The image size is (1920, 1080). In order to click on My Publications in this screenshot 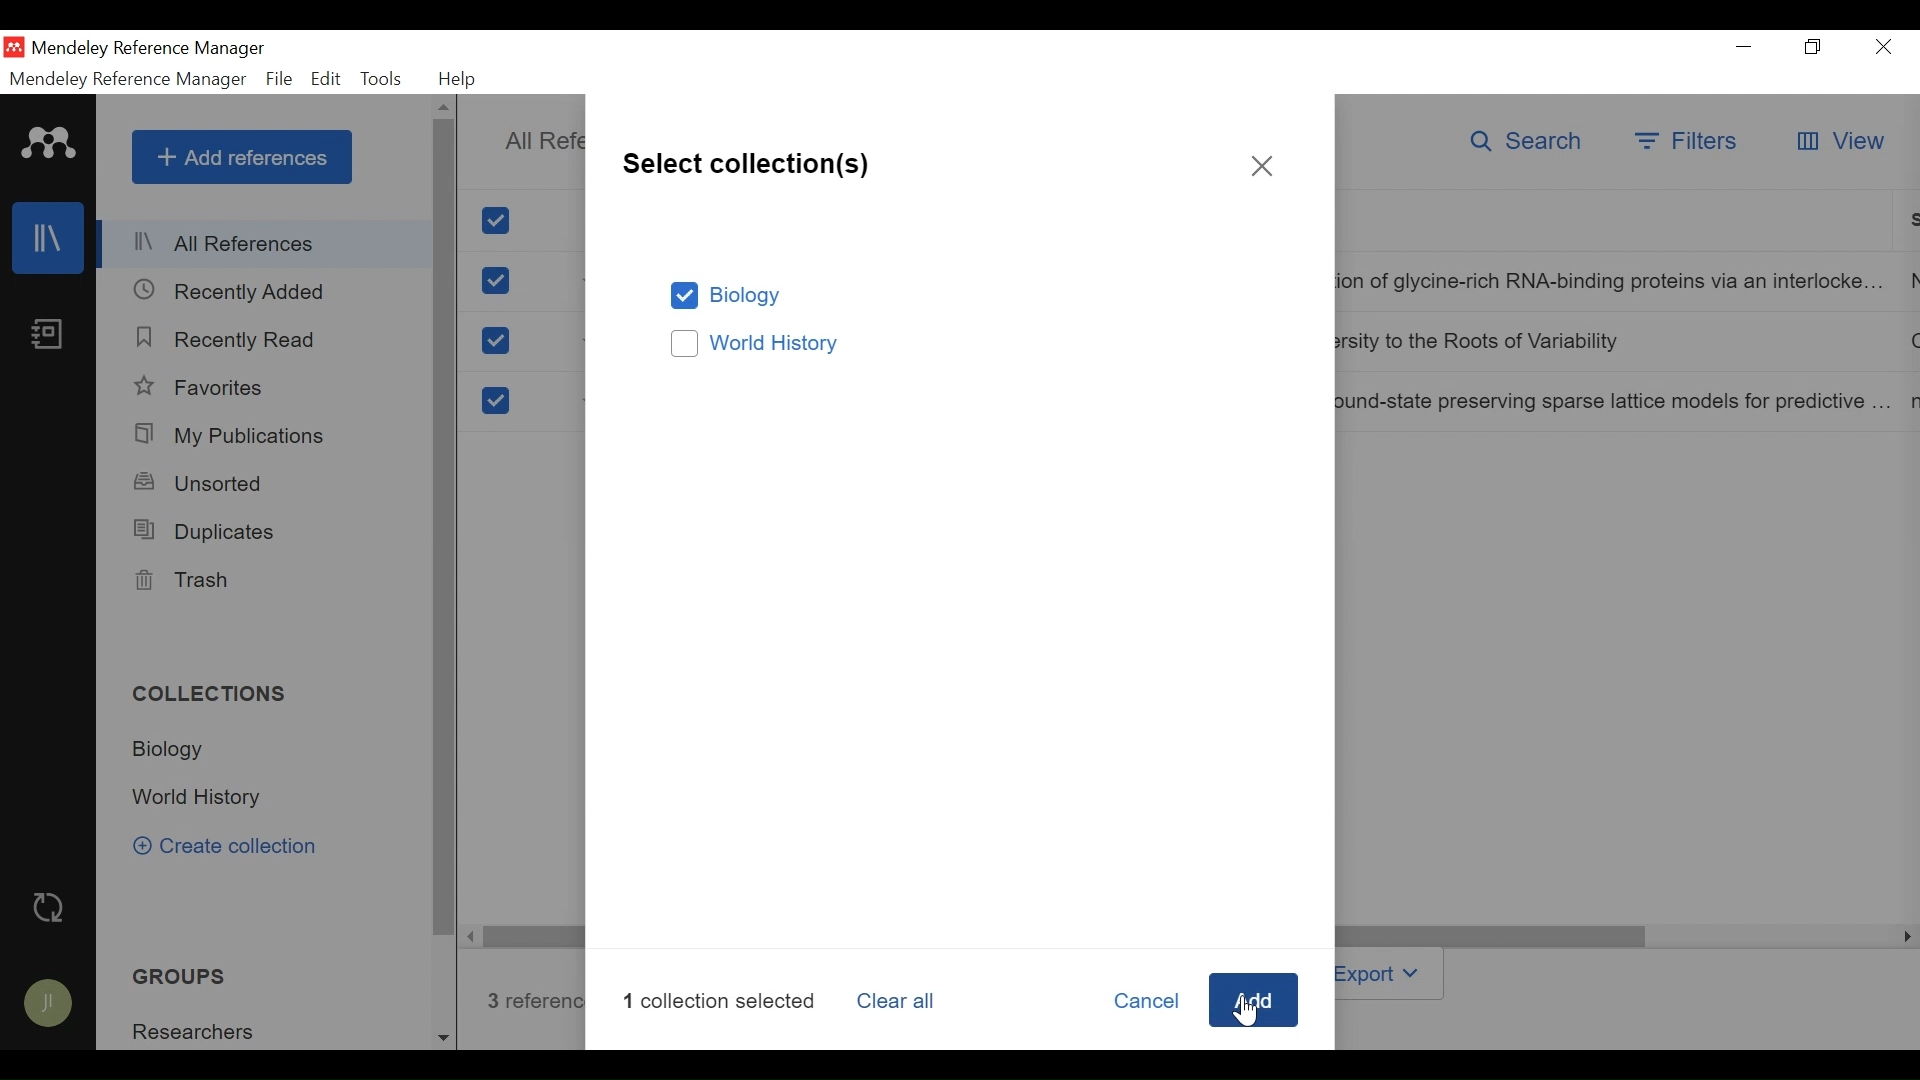, I will do `click(232, 435)`.